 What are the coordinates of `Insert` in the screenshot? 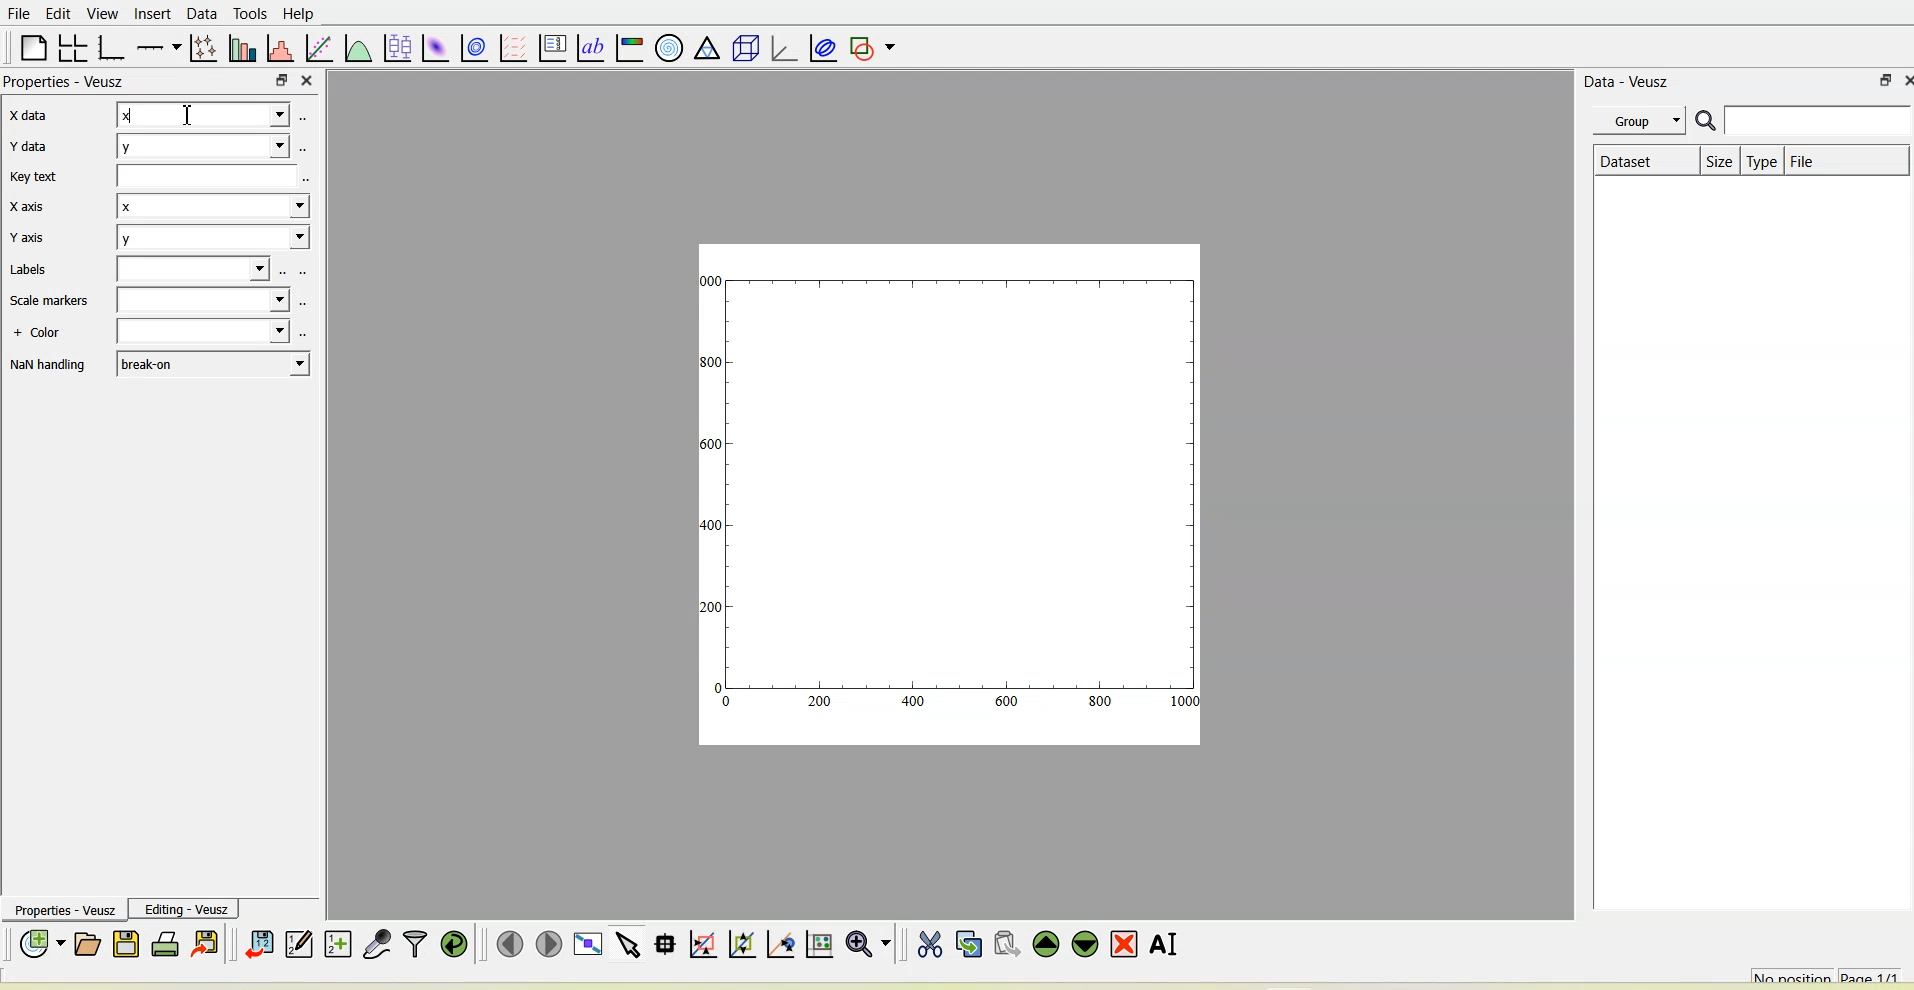 It's located at (151, 13).